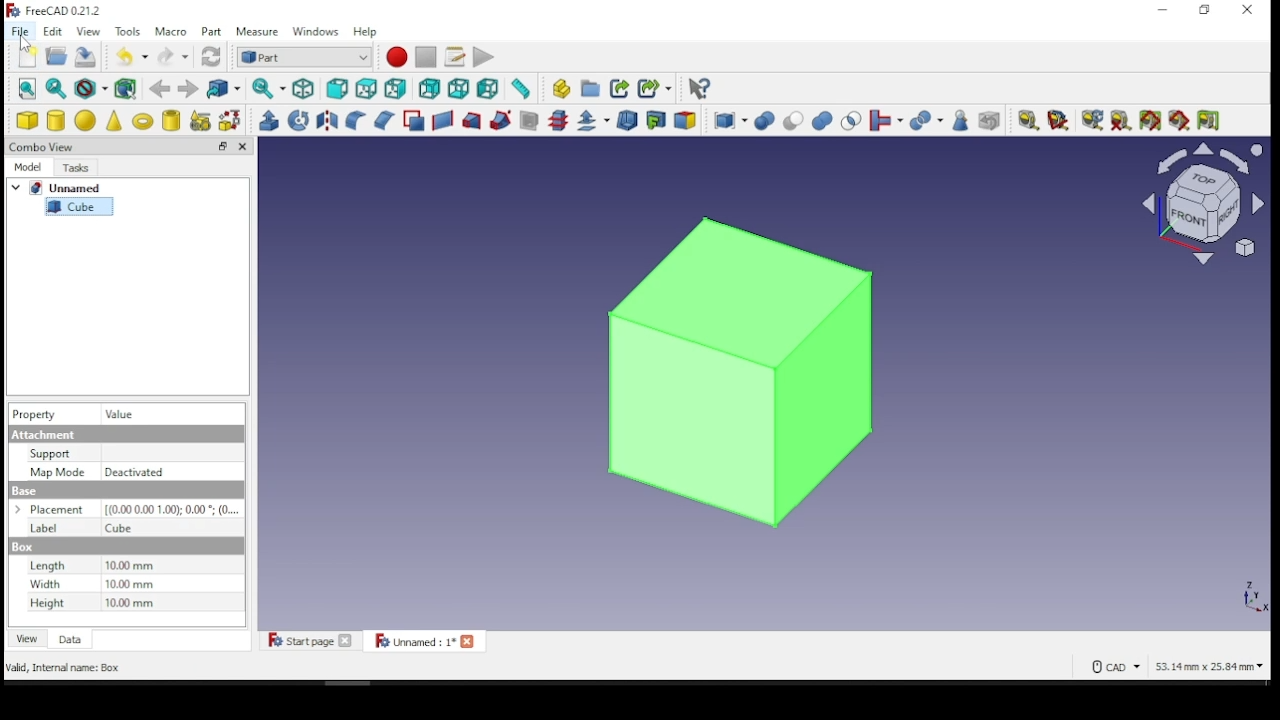  Describe the element at coordinates (28, 88) in the screenshot. I see `fit all` at that location.